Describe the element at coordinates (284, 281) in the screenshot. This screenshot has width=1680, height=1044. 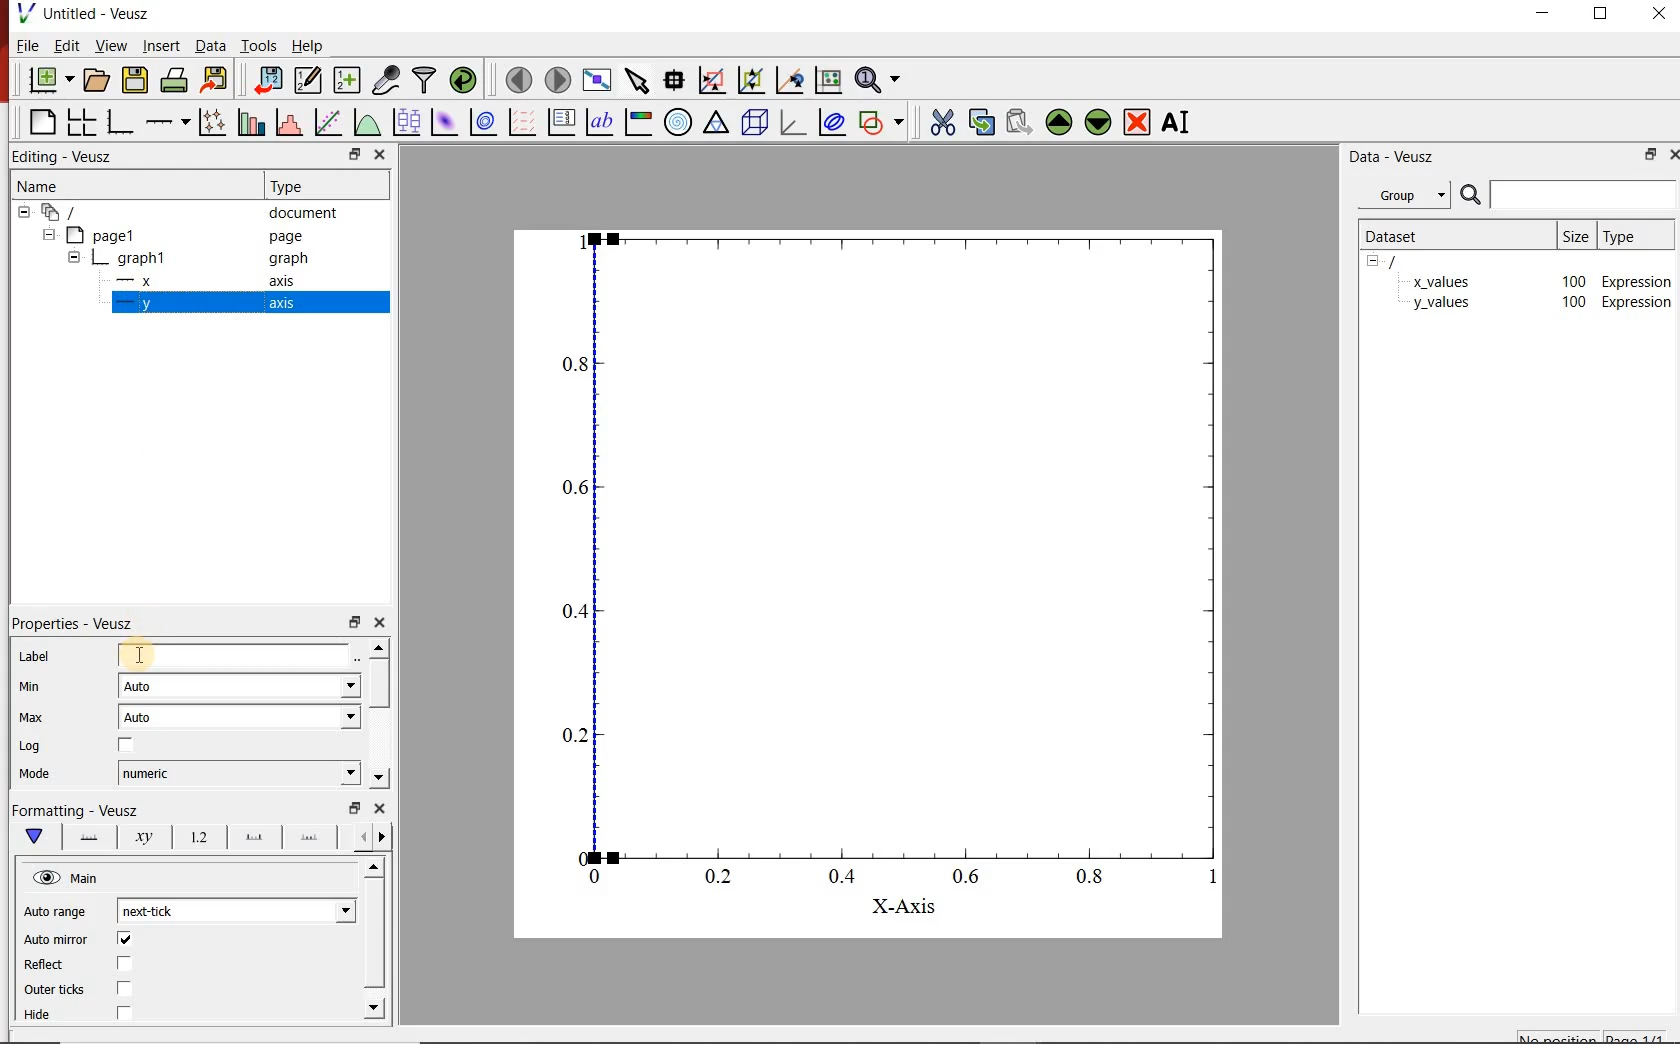
I see `axis` at that location.